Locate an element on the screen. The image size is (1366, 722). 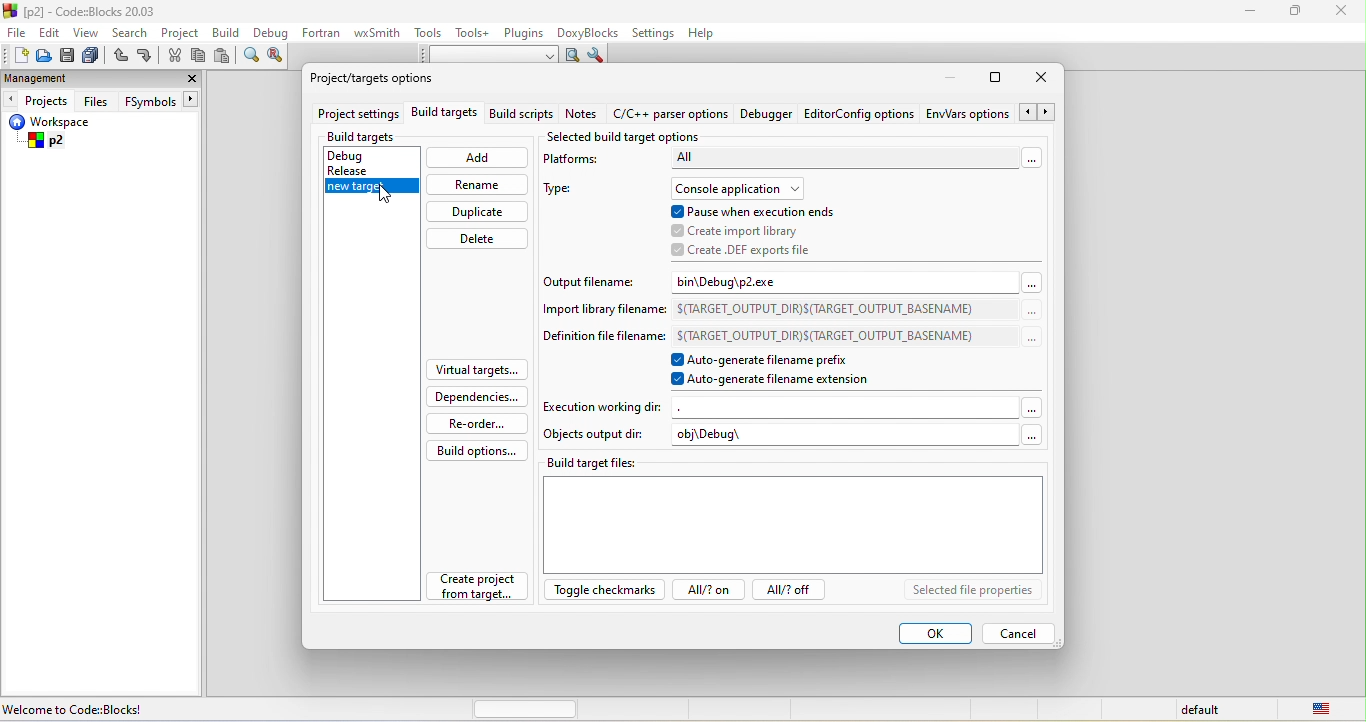
projects is located at coordinates (39, 101).